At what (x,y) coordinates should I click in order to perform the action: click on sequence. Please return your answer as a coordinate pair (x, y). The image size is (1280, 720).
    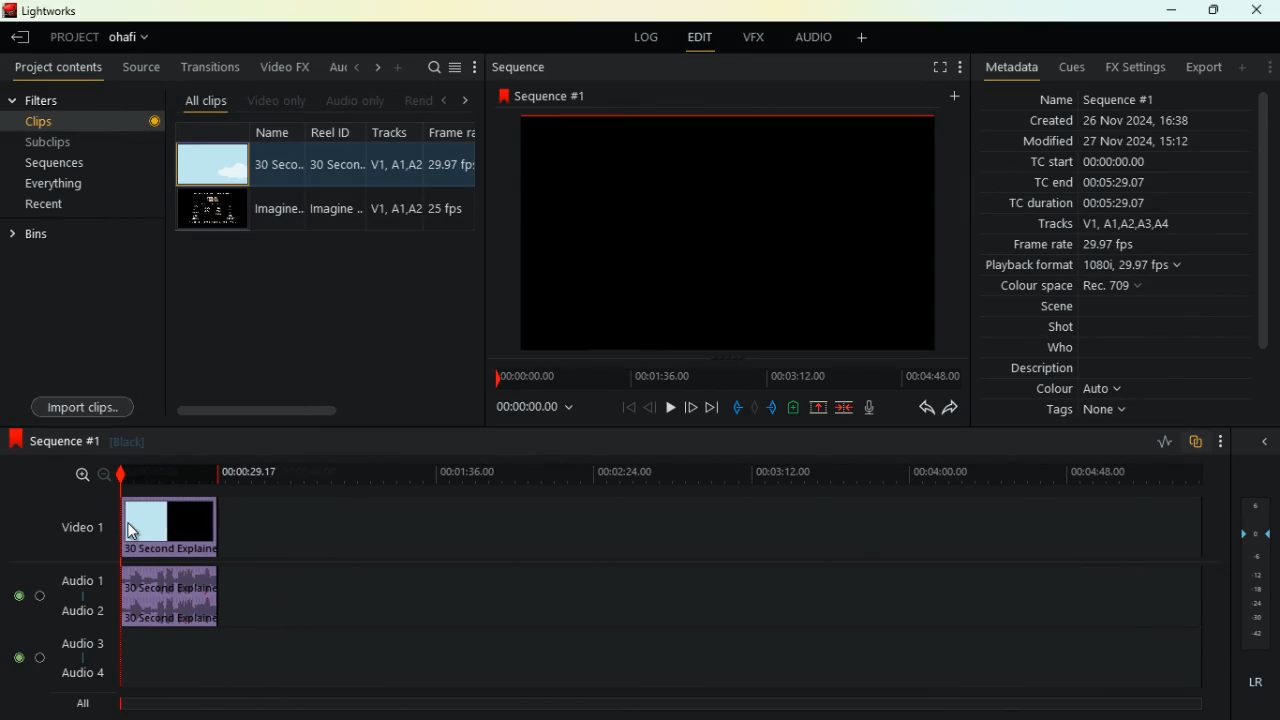
    Looking at the image, I should click on (525, 63).